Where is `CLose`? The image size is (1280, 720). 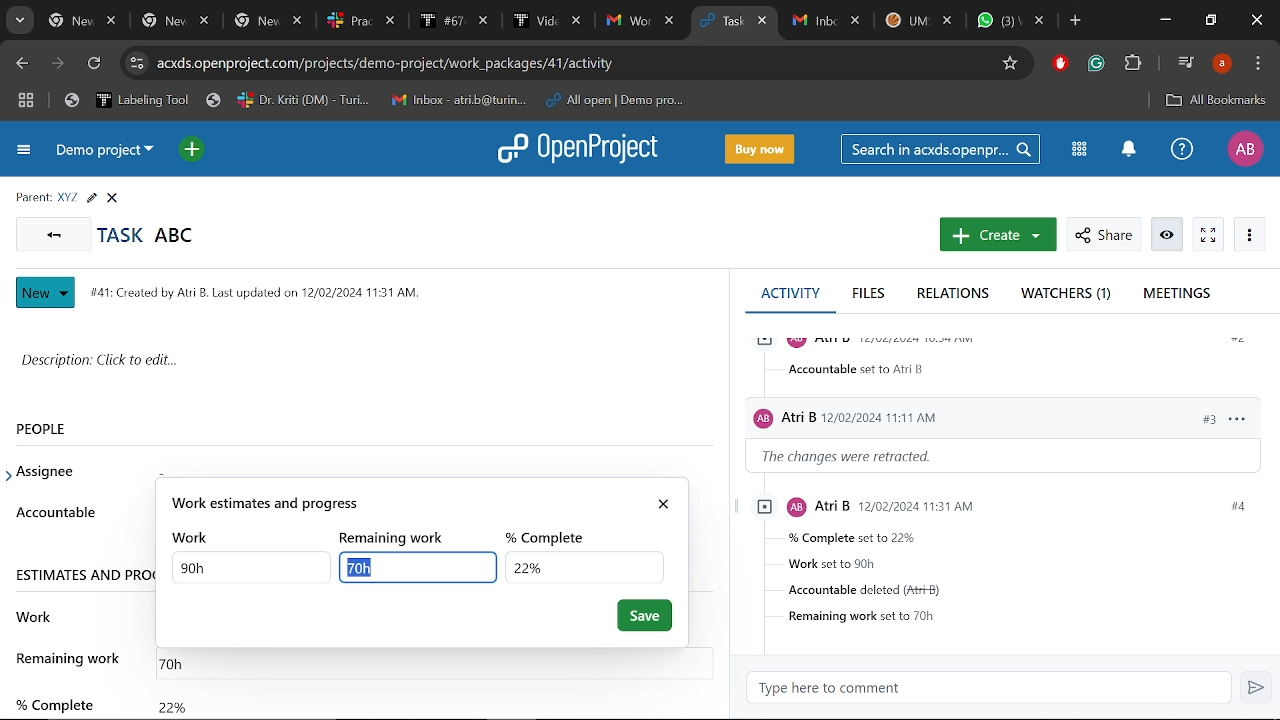
CLose is located at coordinates (115, 198).